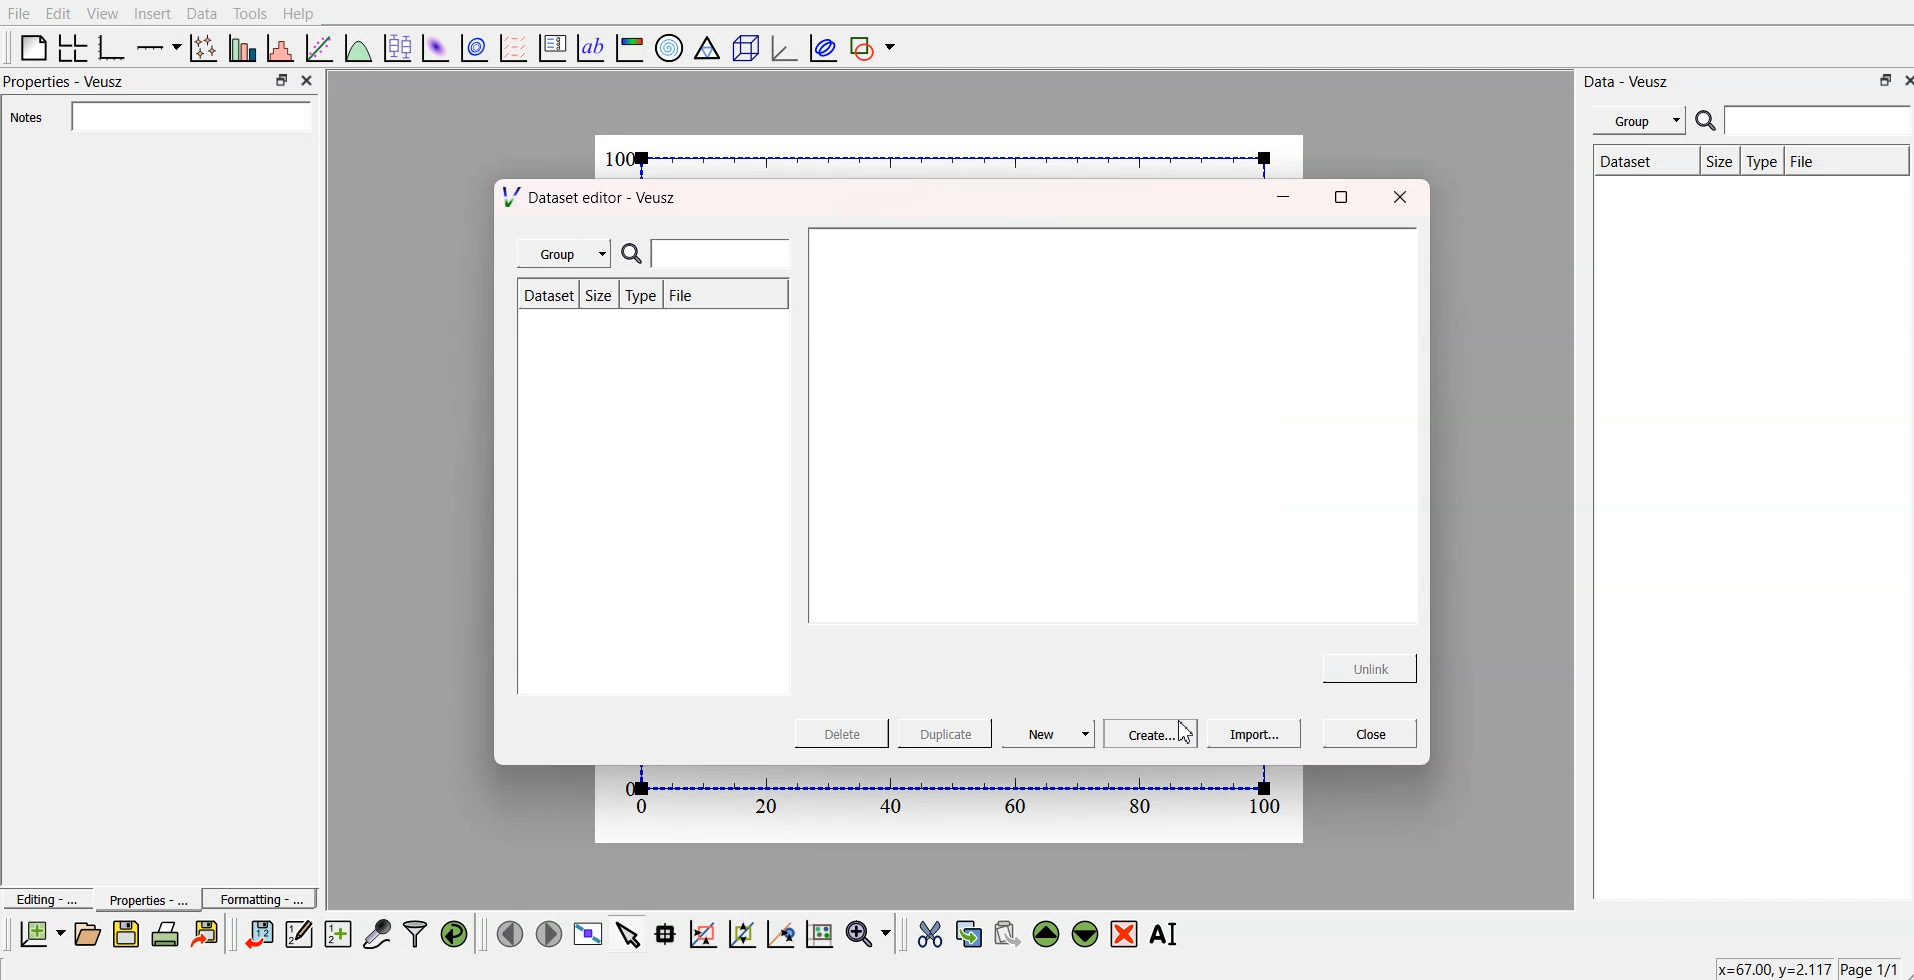 This screenshot has width=1914, height=980. Describe the element at coordinates (819, 46) in the screenshot. I see `plot covariance ellipses` at that location.